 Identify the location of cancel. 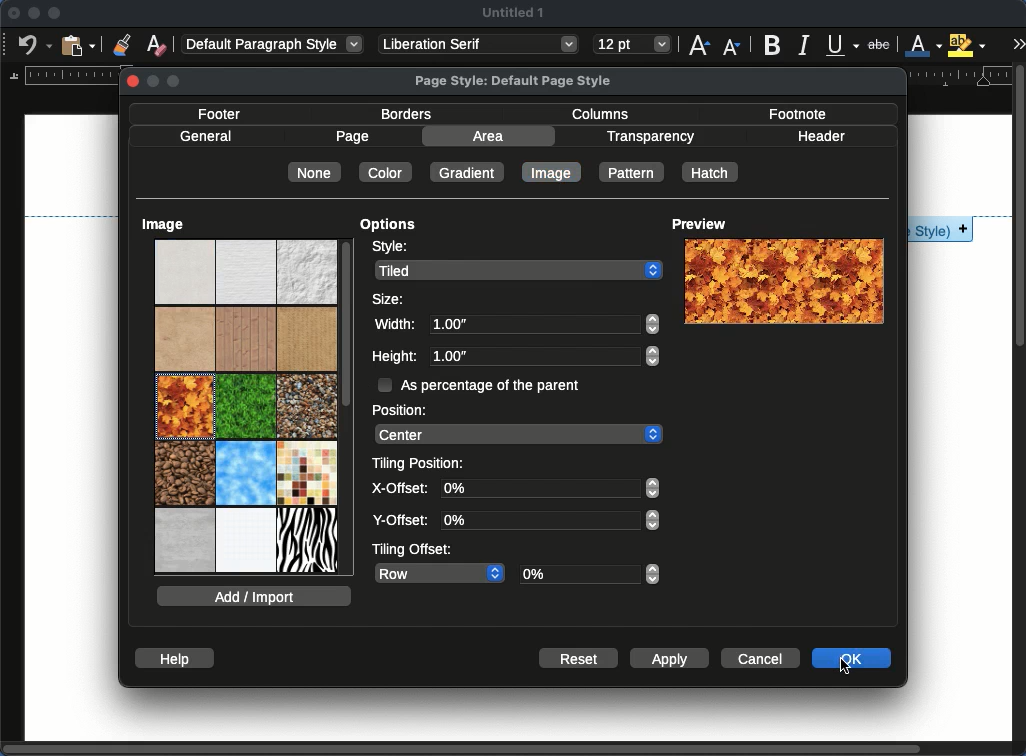
(762, 658).